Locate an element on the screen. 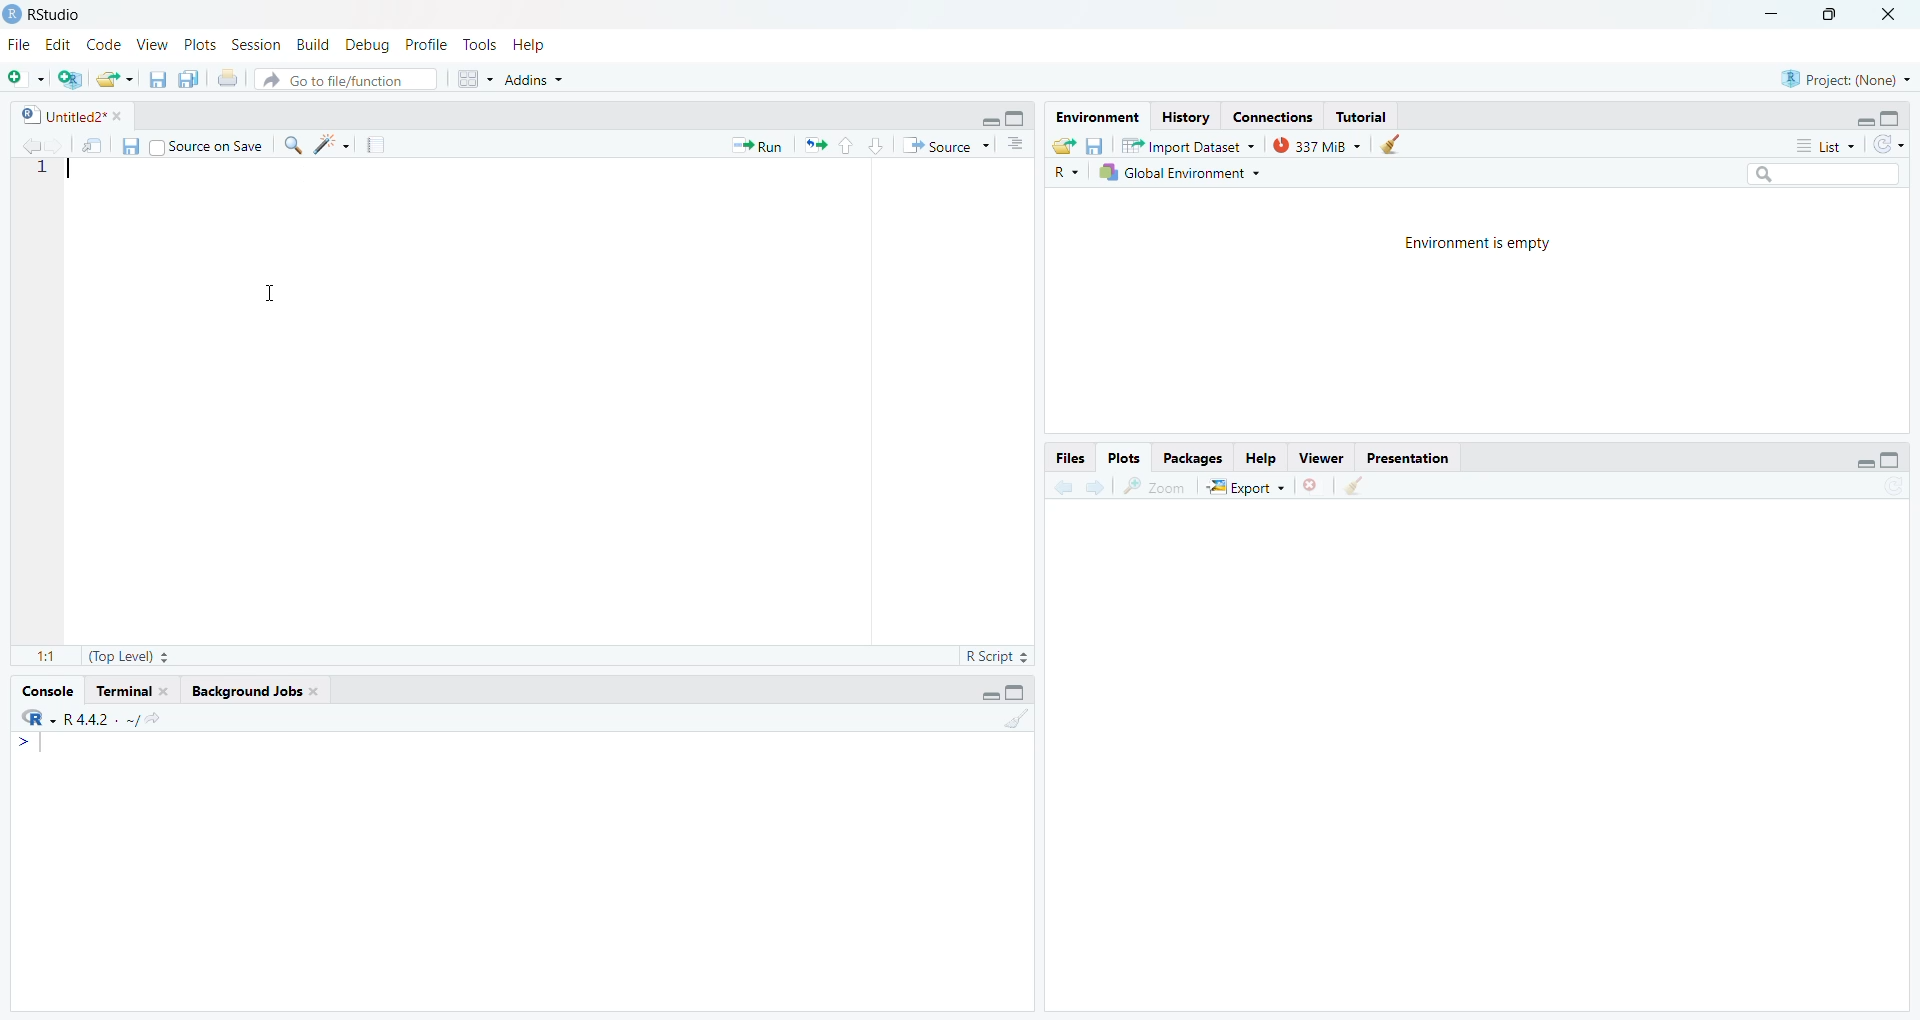  show document outline is located at coordinates (1018, 144).